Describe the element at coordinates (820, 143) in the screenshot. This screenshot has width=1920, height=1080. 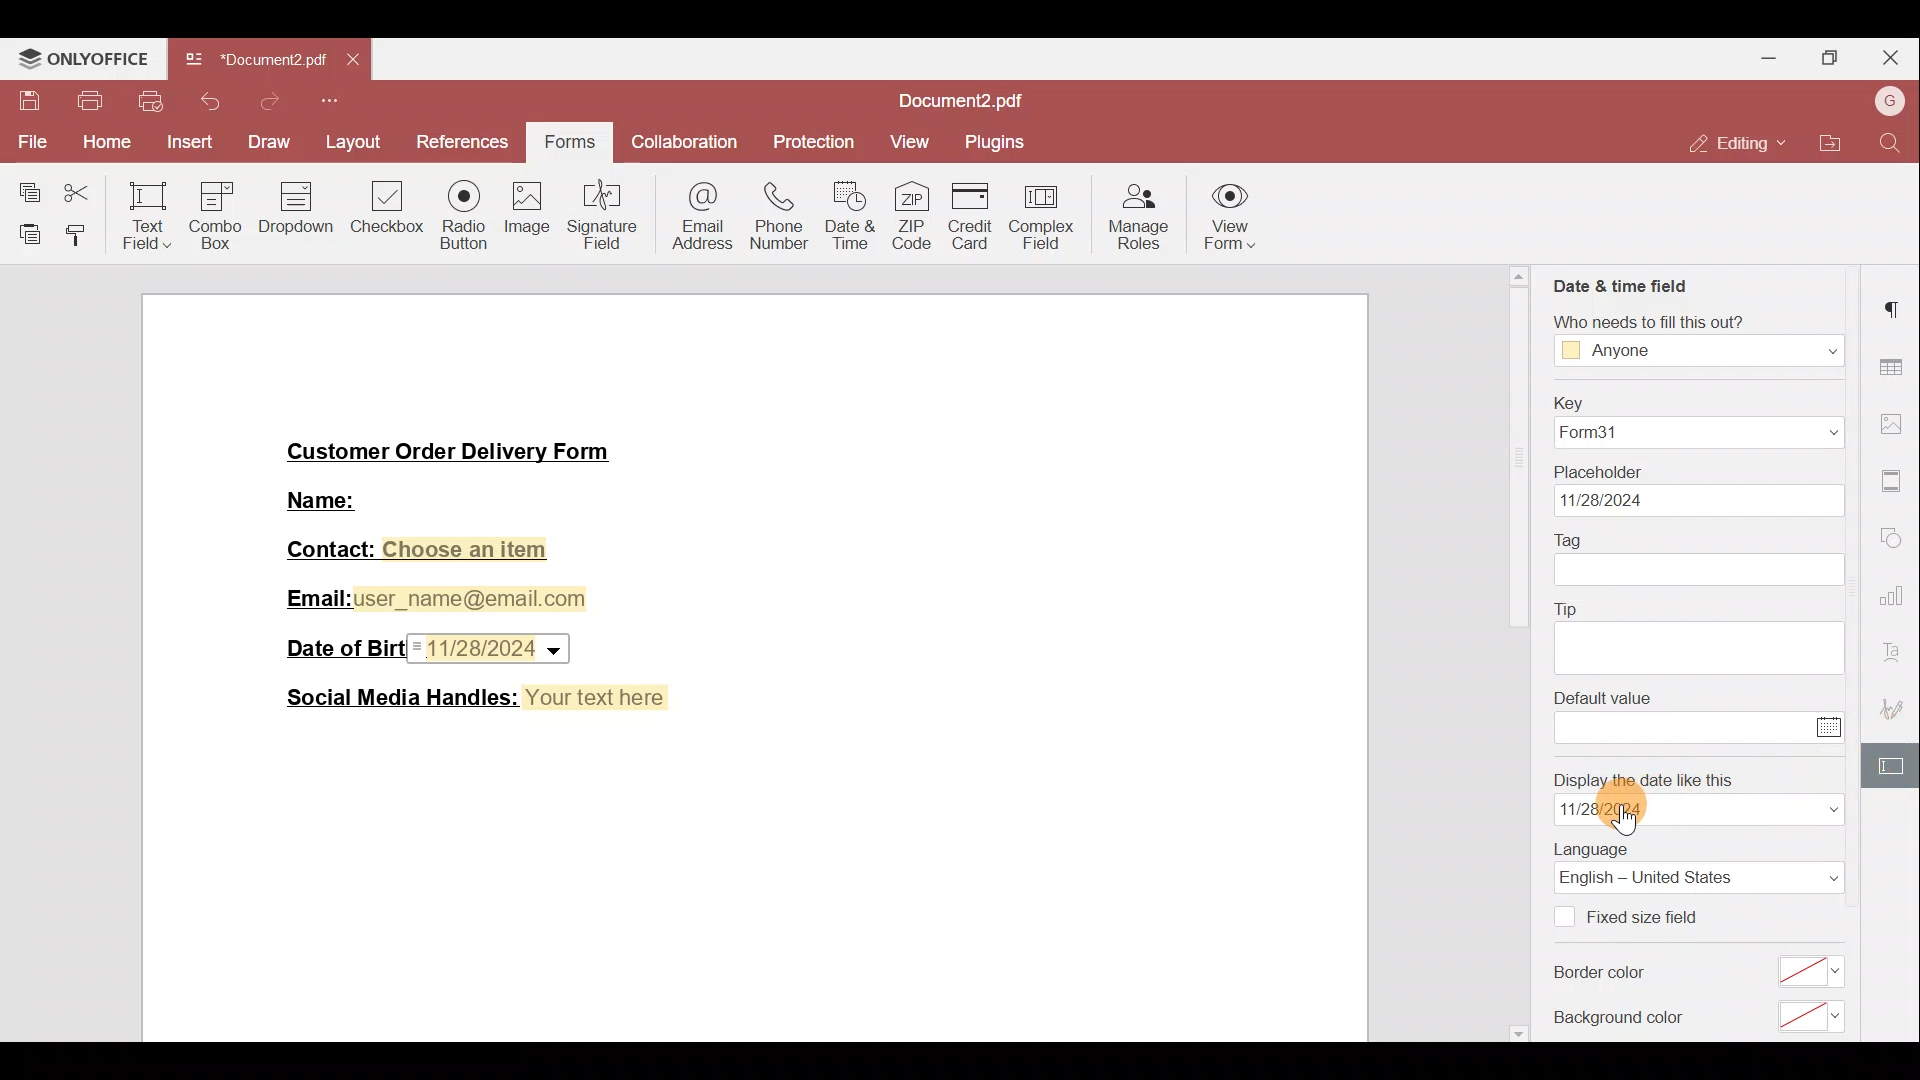
I see `Protection` at that location.